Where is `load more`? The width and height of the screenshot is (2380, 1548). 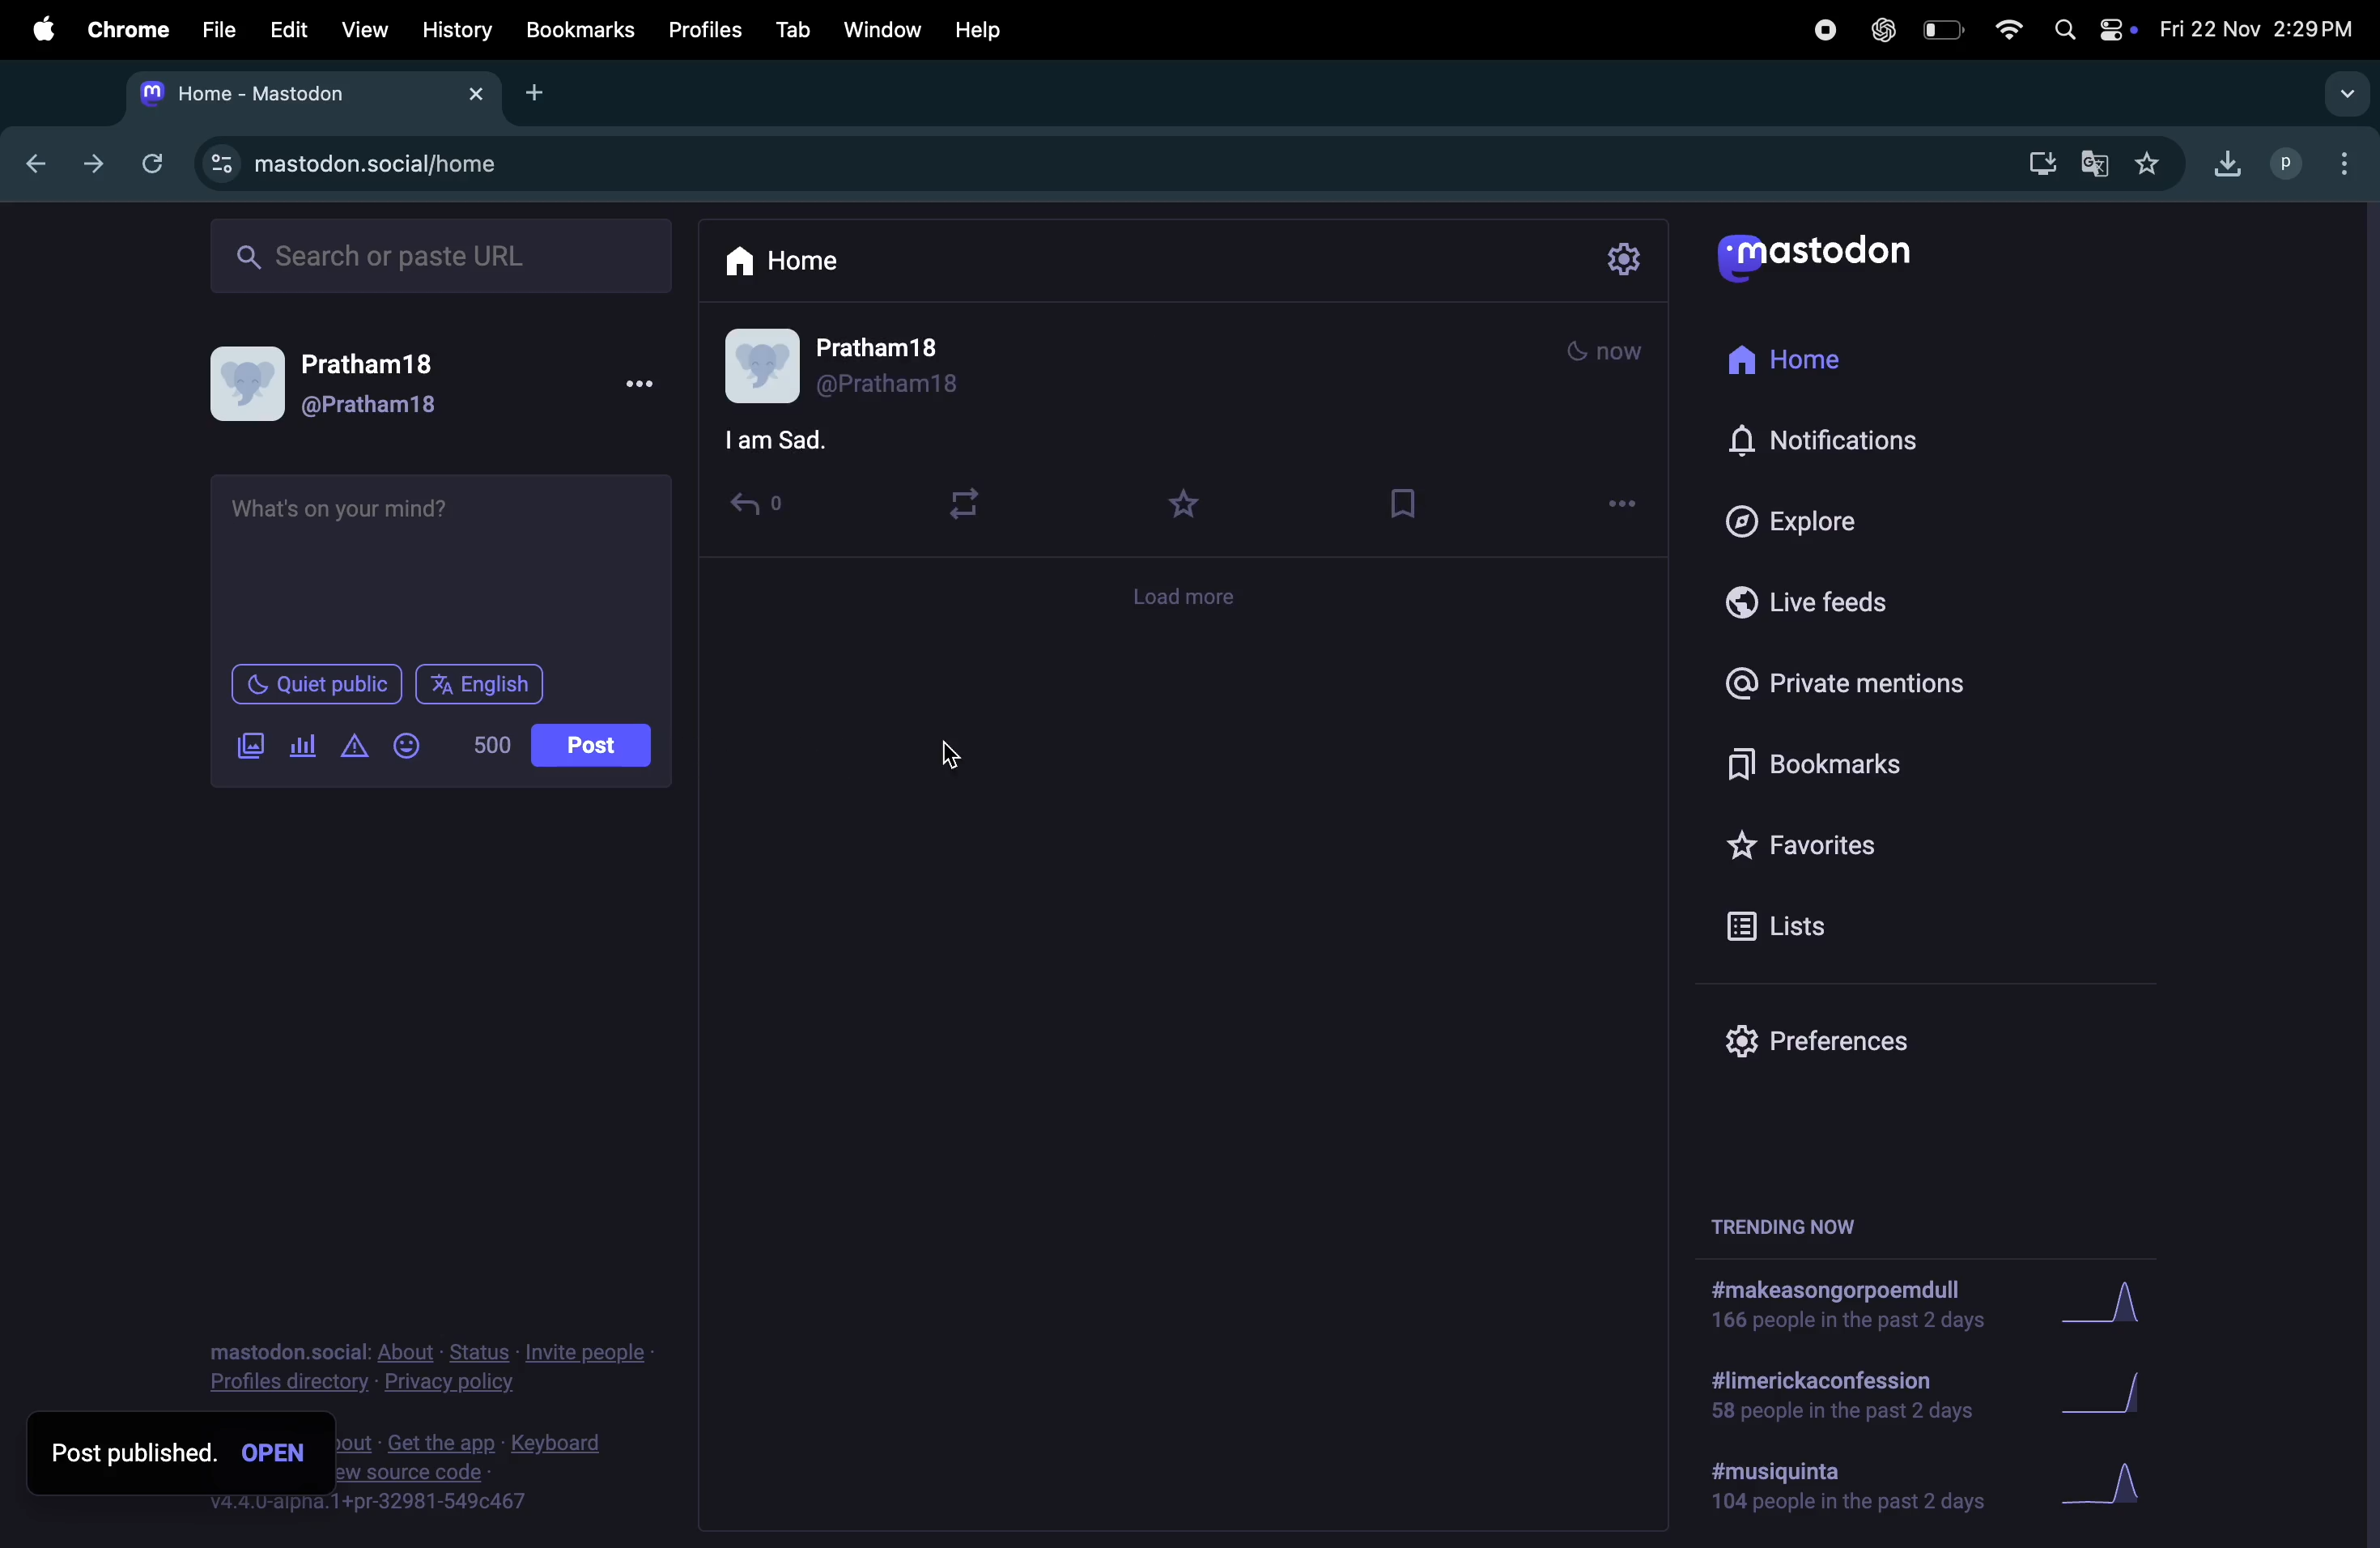 load more is located at coordinates (1182, 597).